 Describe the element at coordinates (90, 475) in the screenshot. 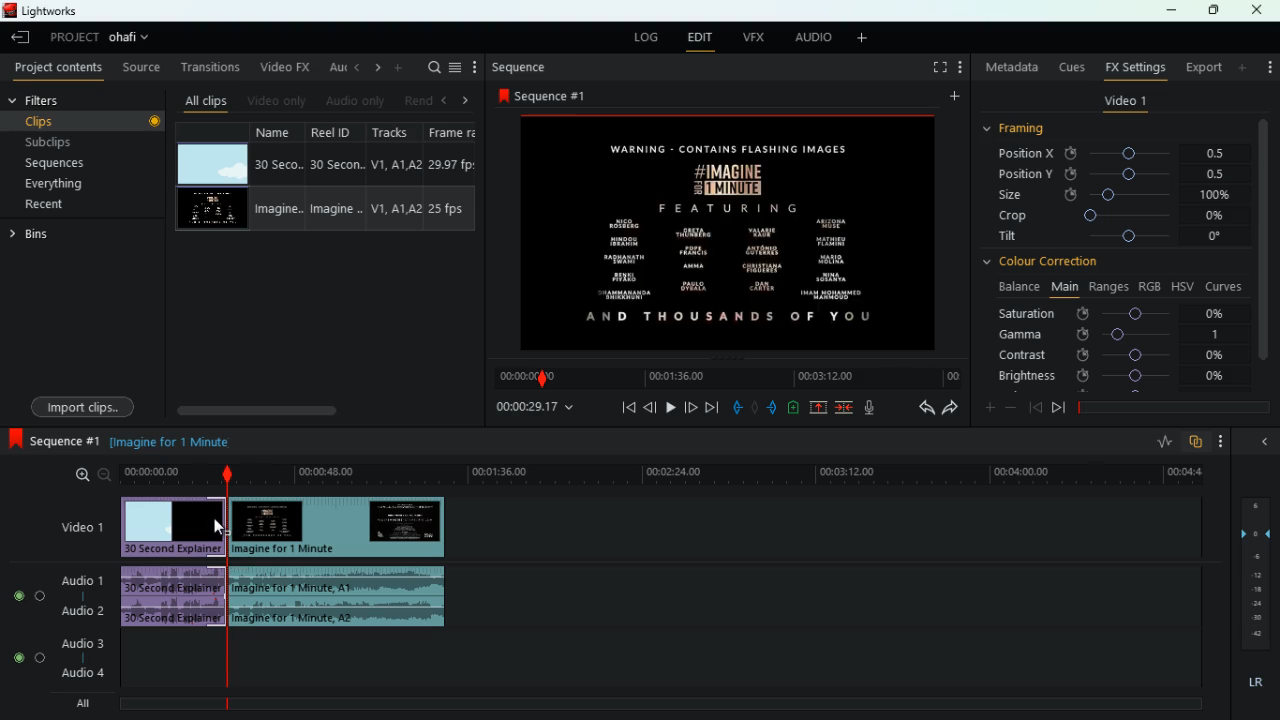

I see `zoom` at that location.